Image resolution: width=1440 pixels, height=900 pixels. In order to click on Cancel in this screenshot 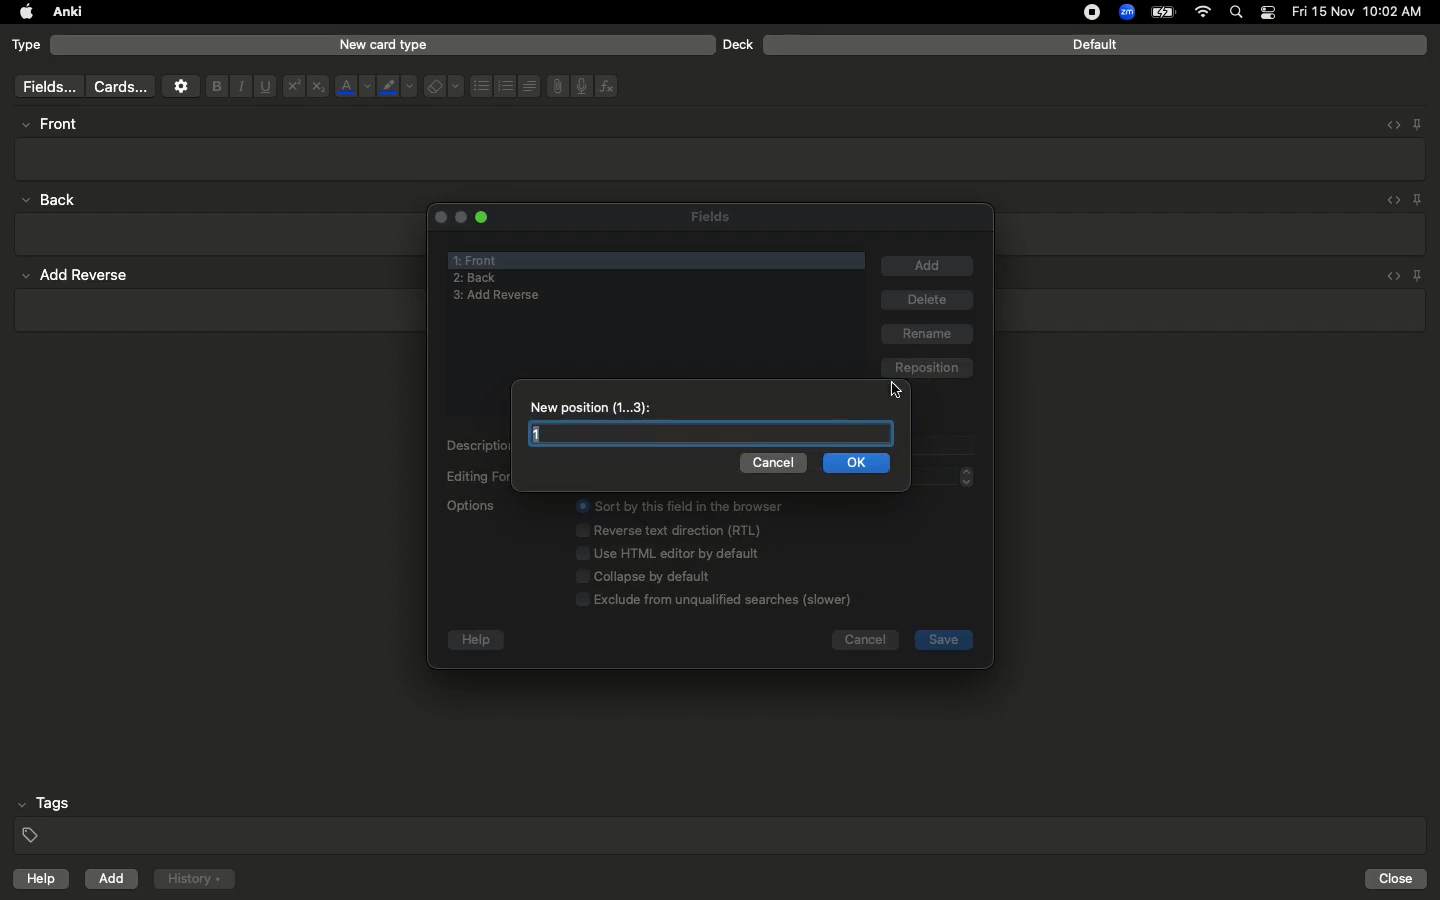, I will do `click(777, 463)`.